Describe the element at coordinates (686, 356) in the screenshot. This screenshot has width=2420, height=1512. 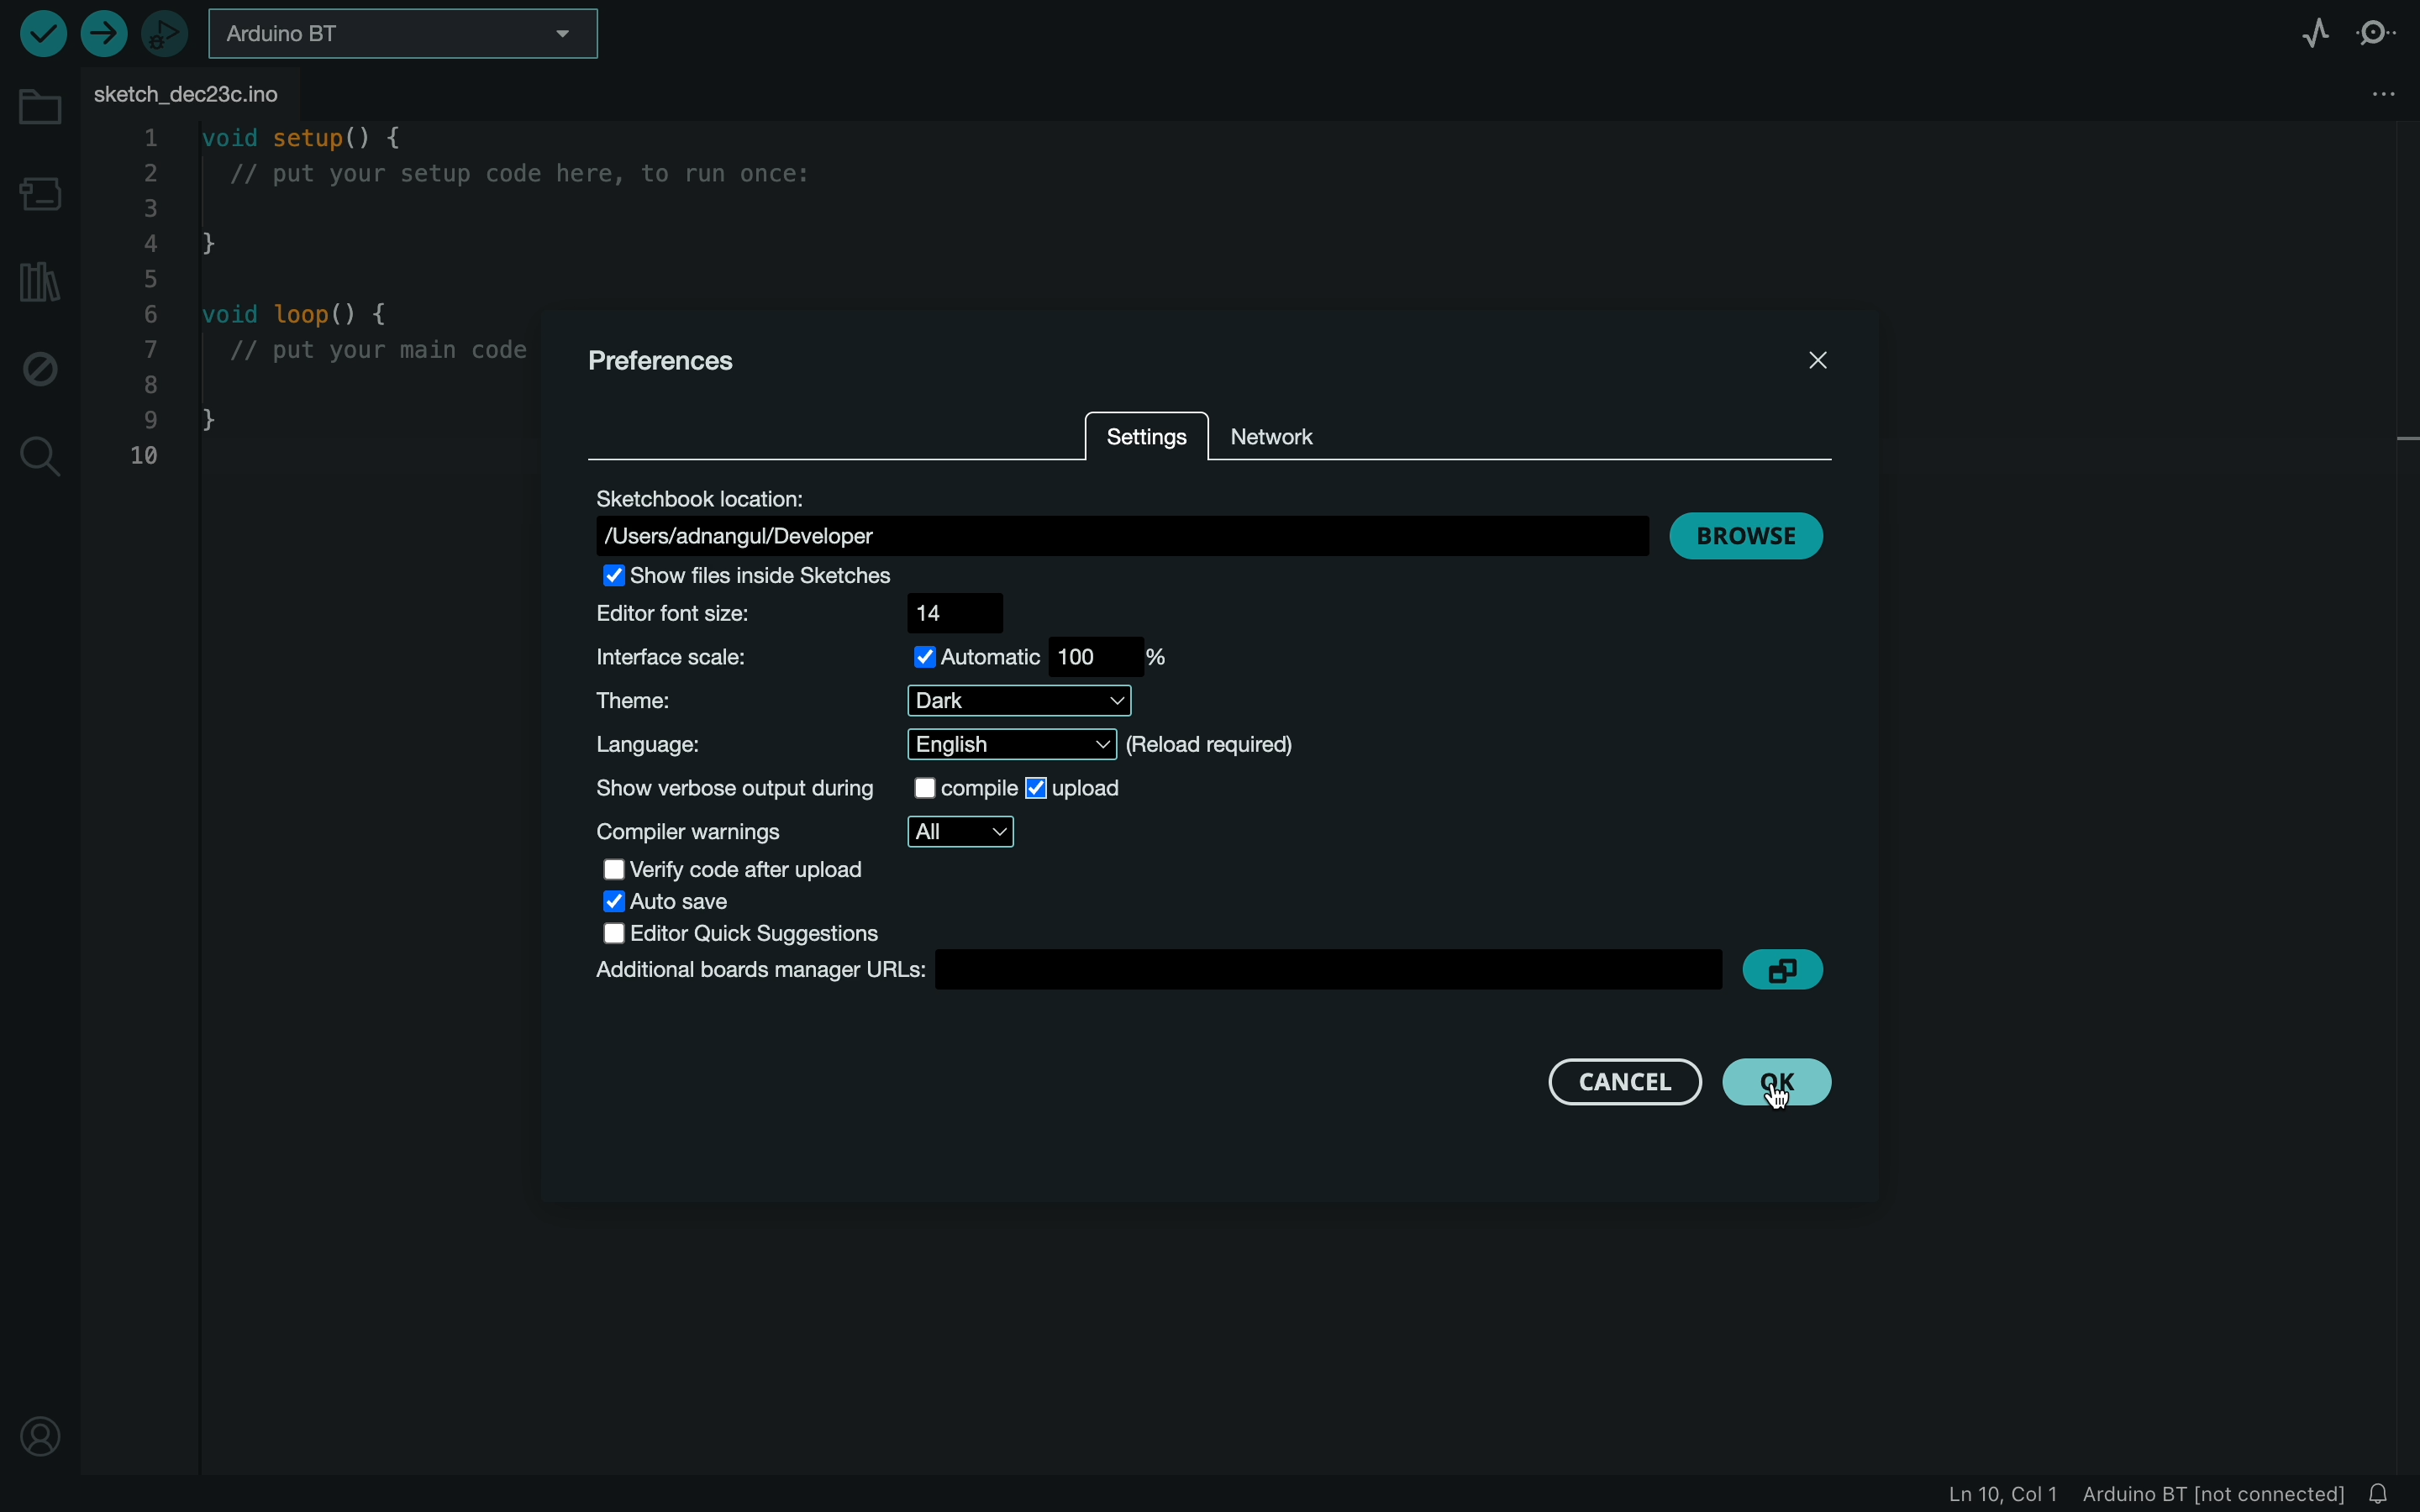
I see `preferences` at that location.